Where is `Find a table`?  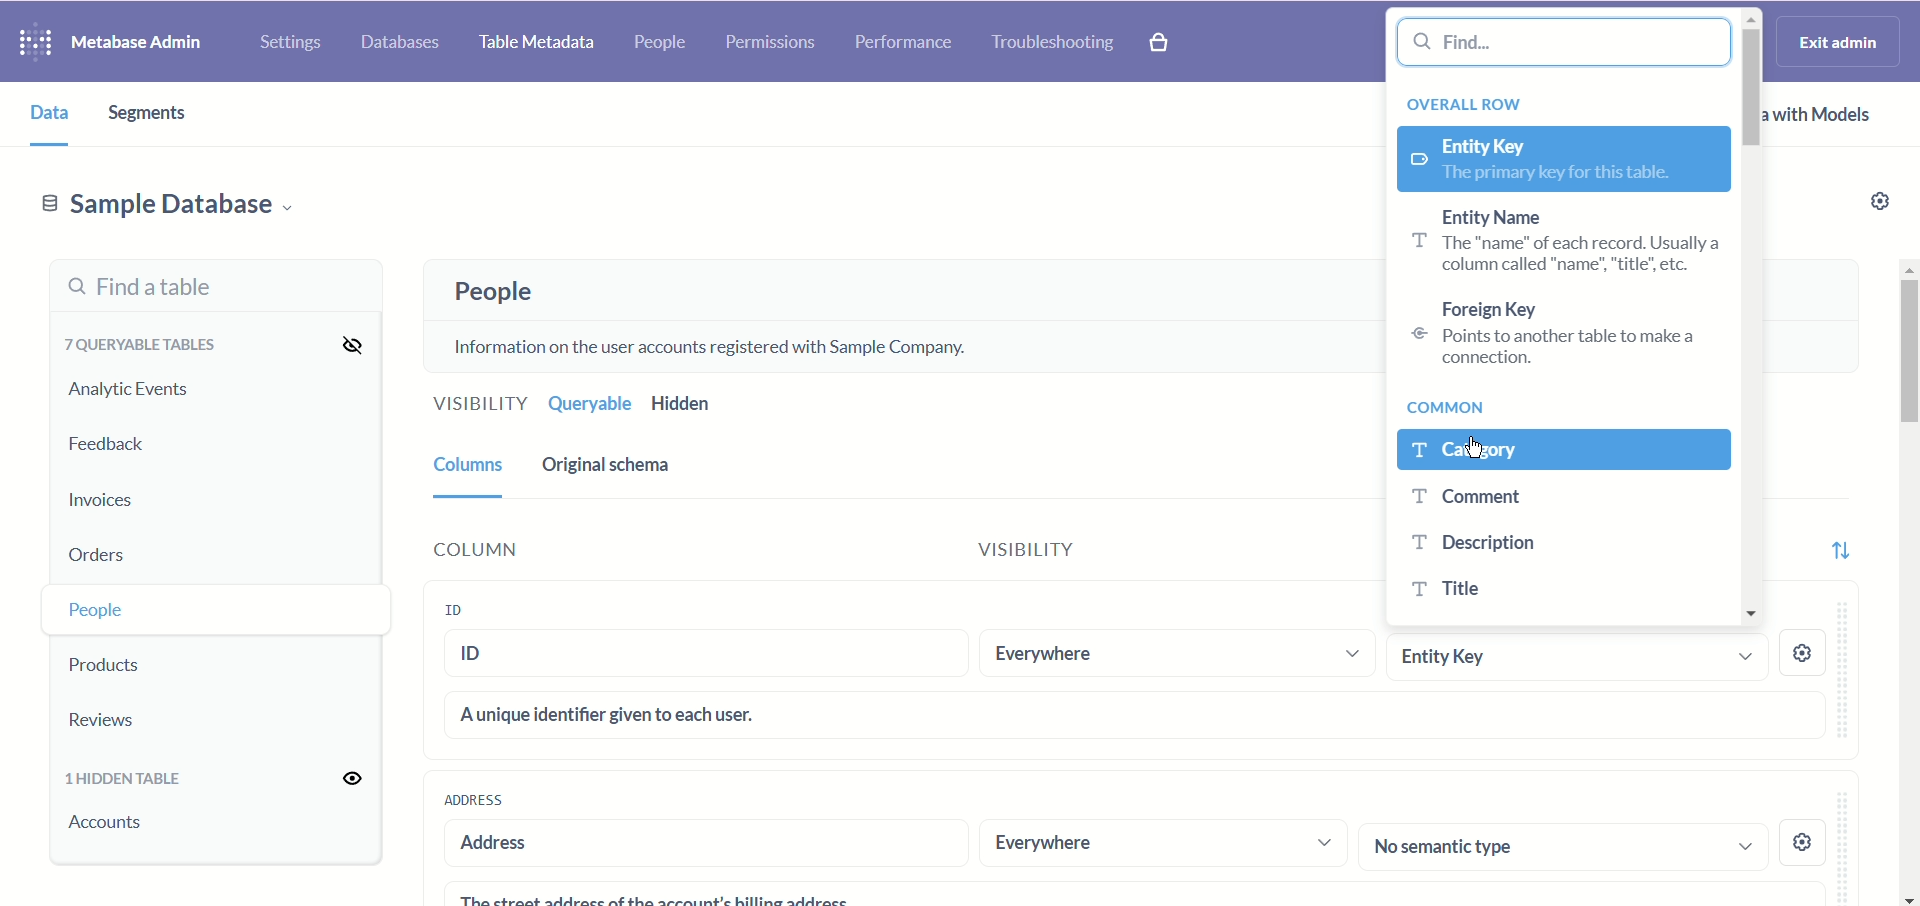
Find a table is located at coordinates (211, 287).